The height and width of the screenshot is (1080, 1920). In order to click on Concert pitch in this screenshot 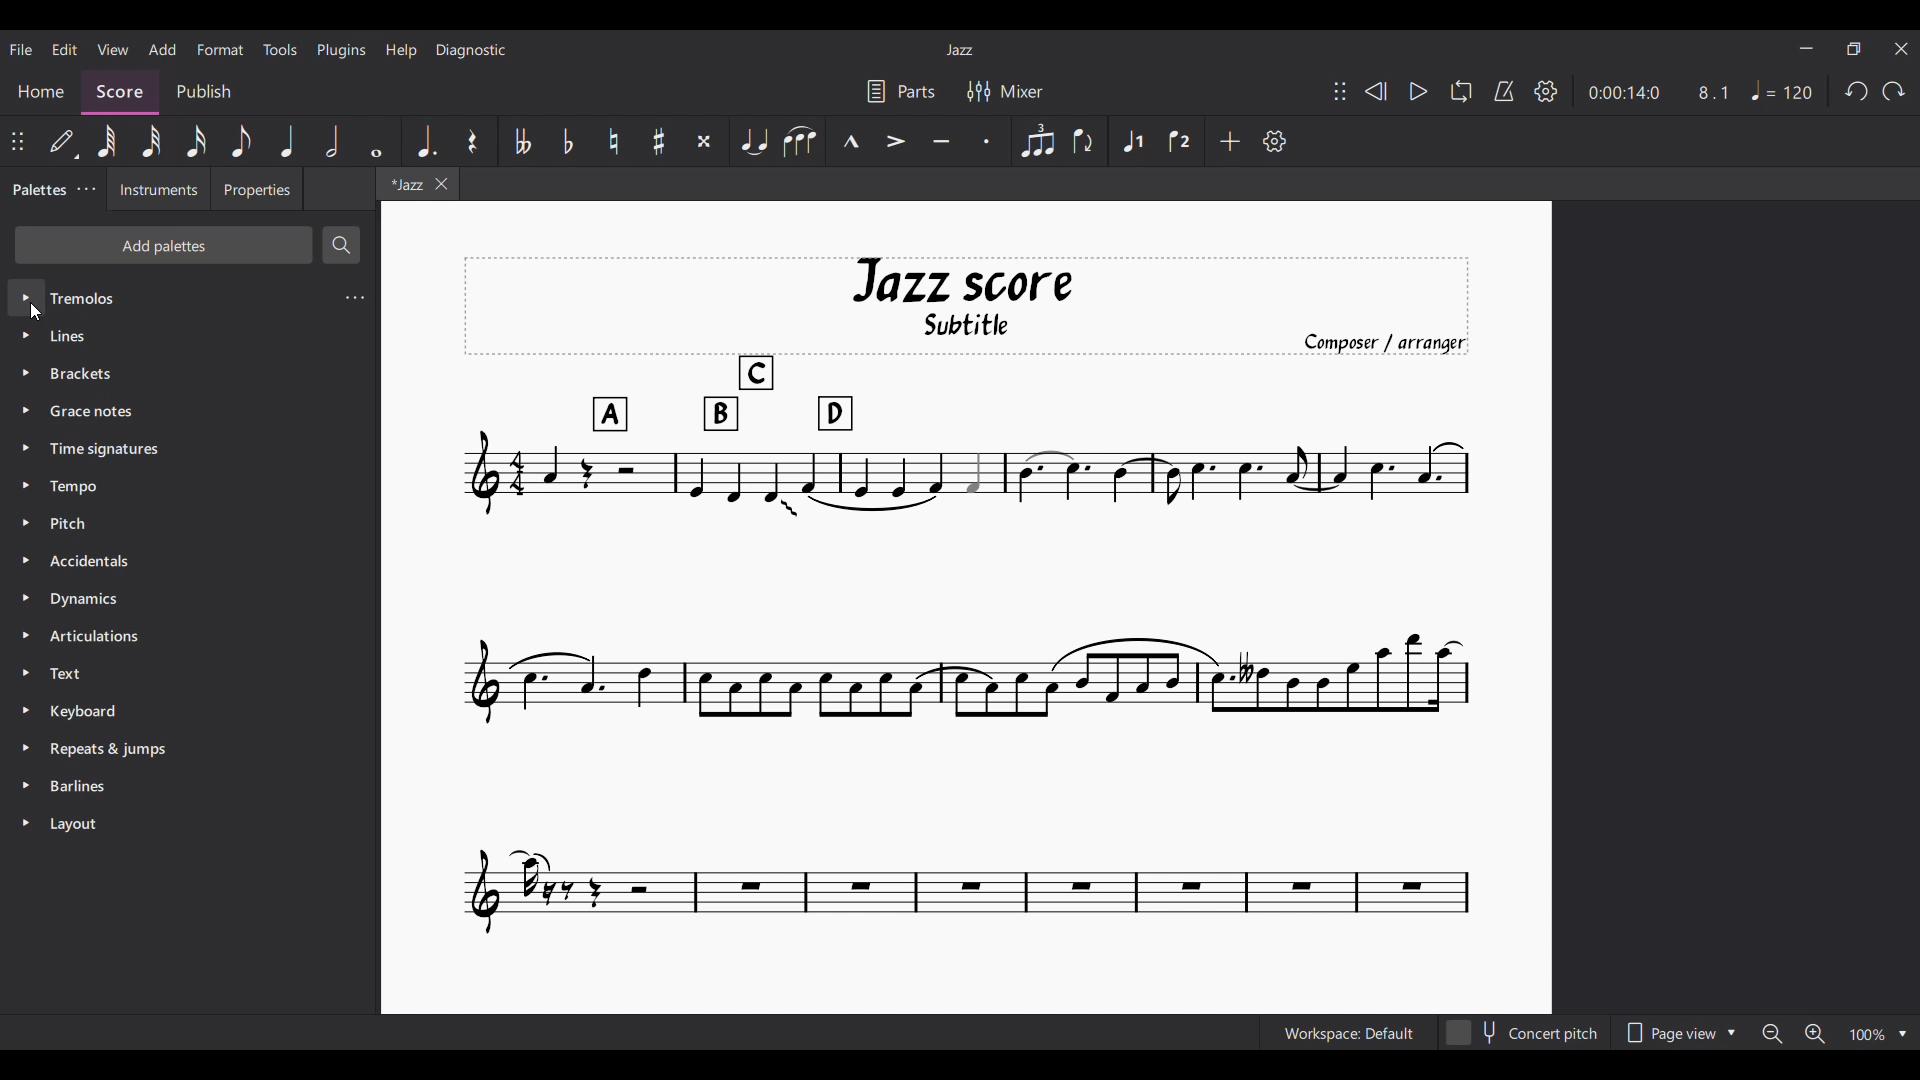, I will do `click(1522, 1032)`.